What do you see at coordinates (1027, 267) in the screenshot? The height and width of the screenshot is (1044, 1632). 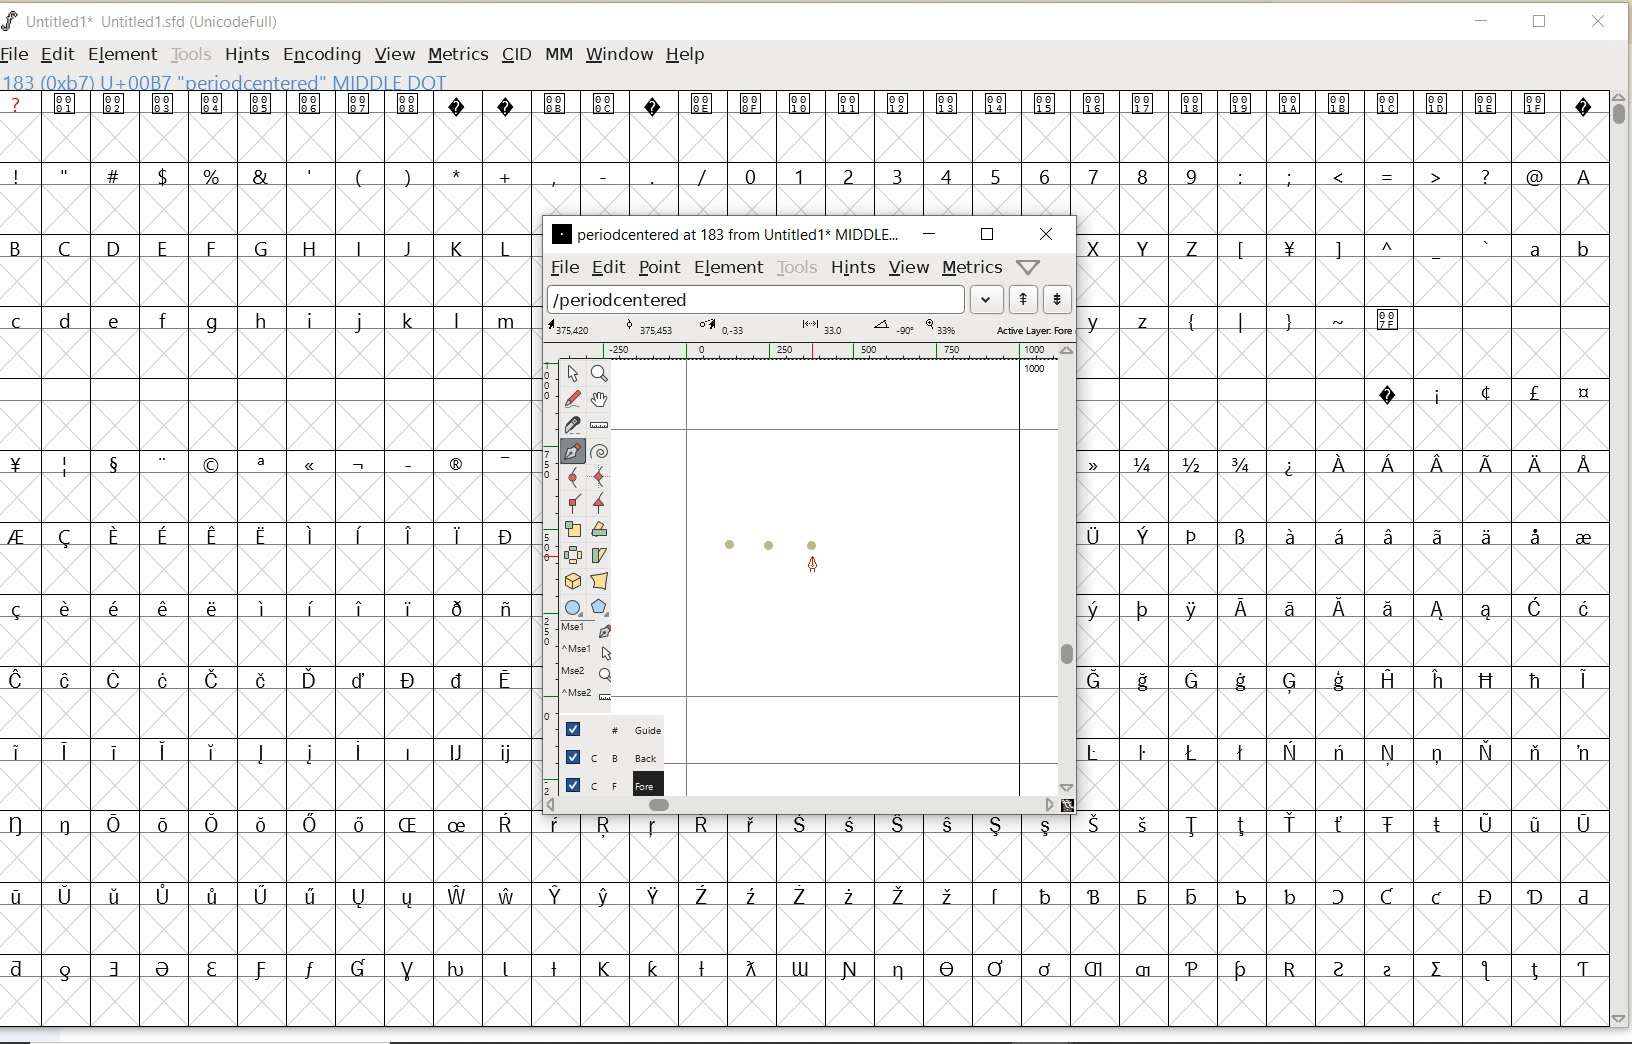 I see `help/window` at bounding box center [1027, 267].